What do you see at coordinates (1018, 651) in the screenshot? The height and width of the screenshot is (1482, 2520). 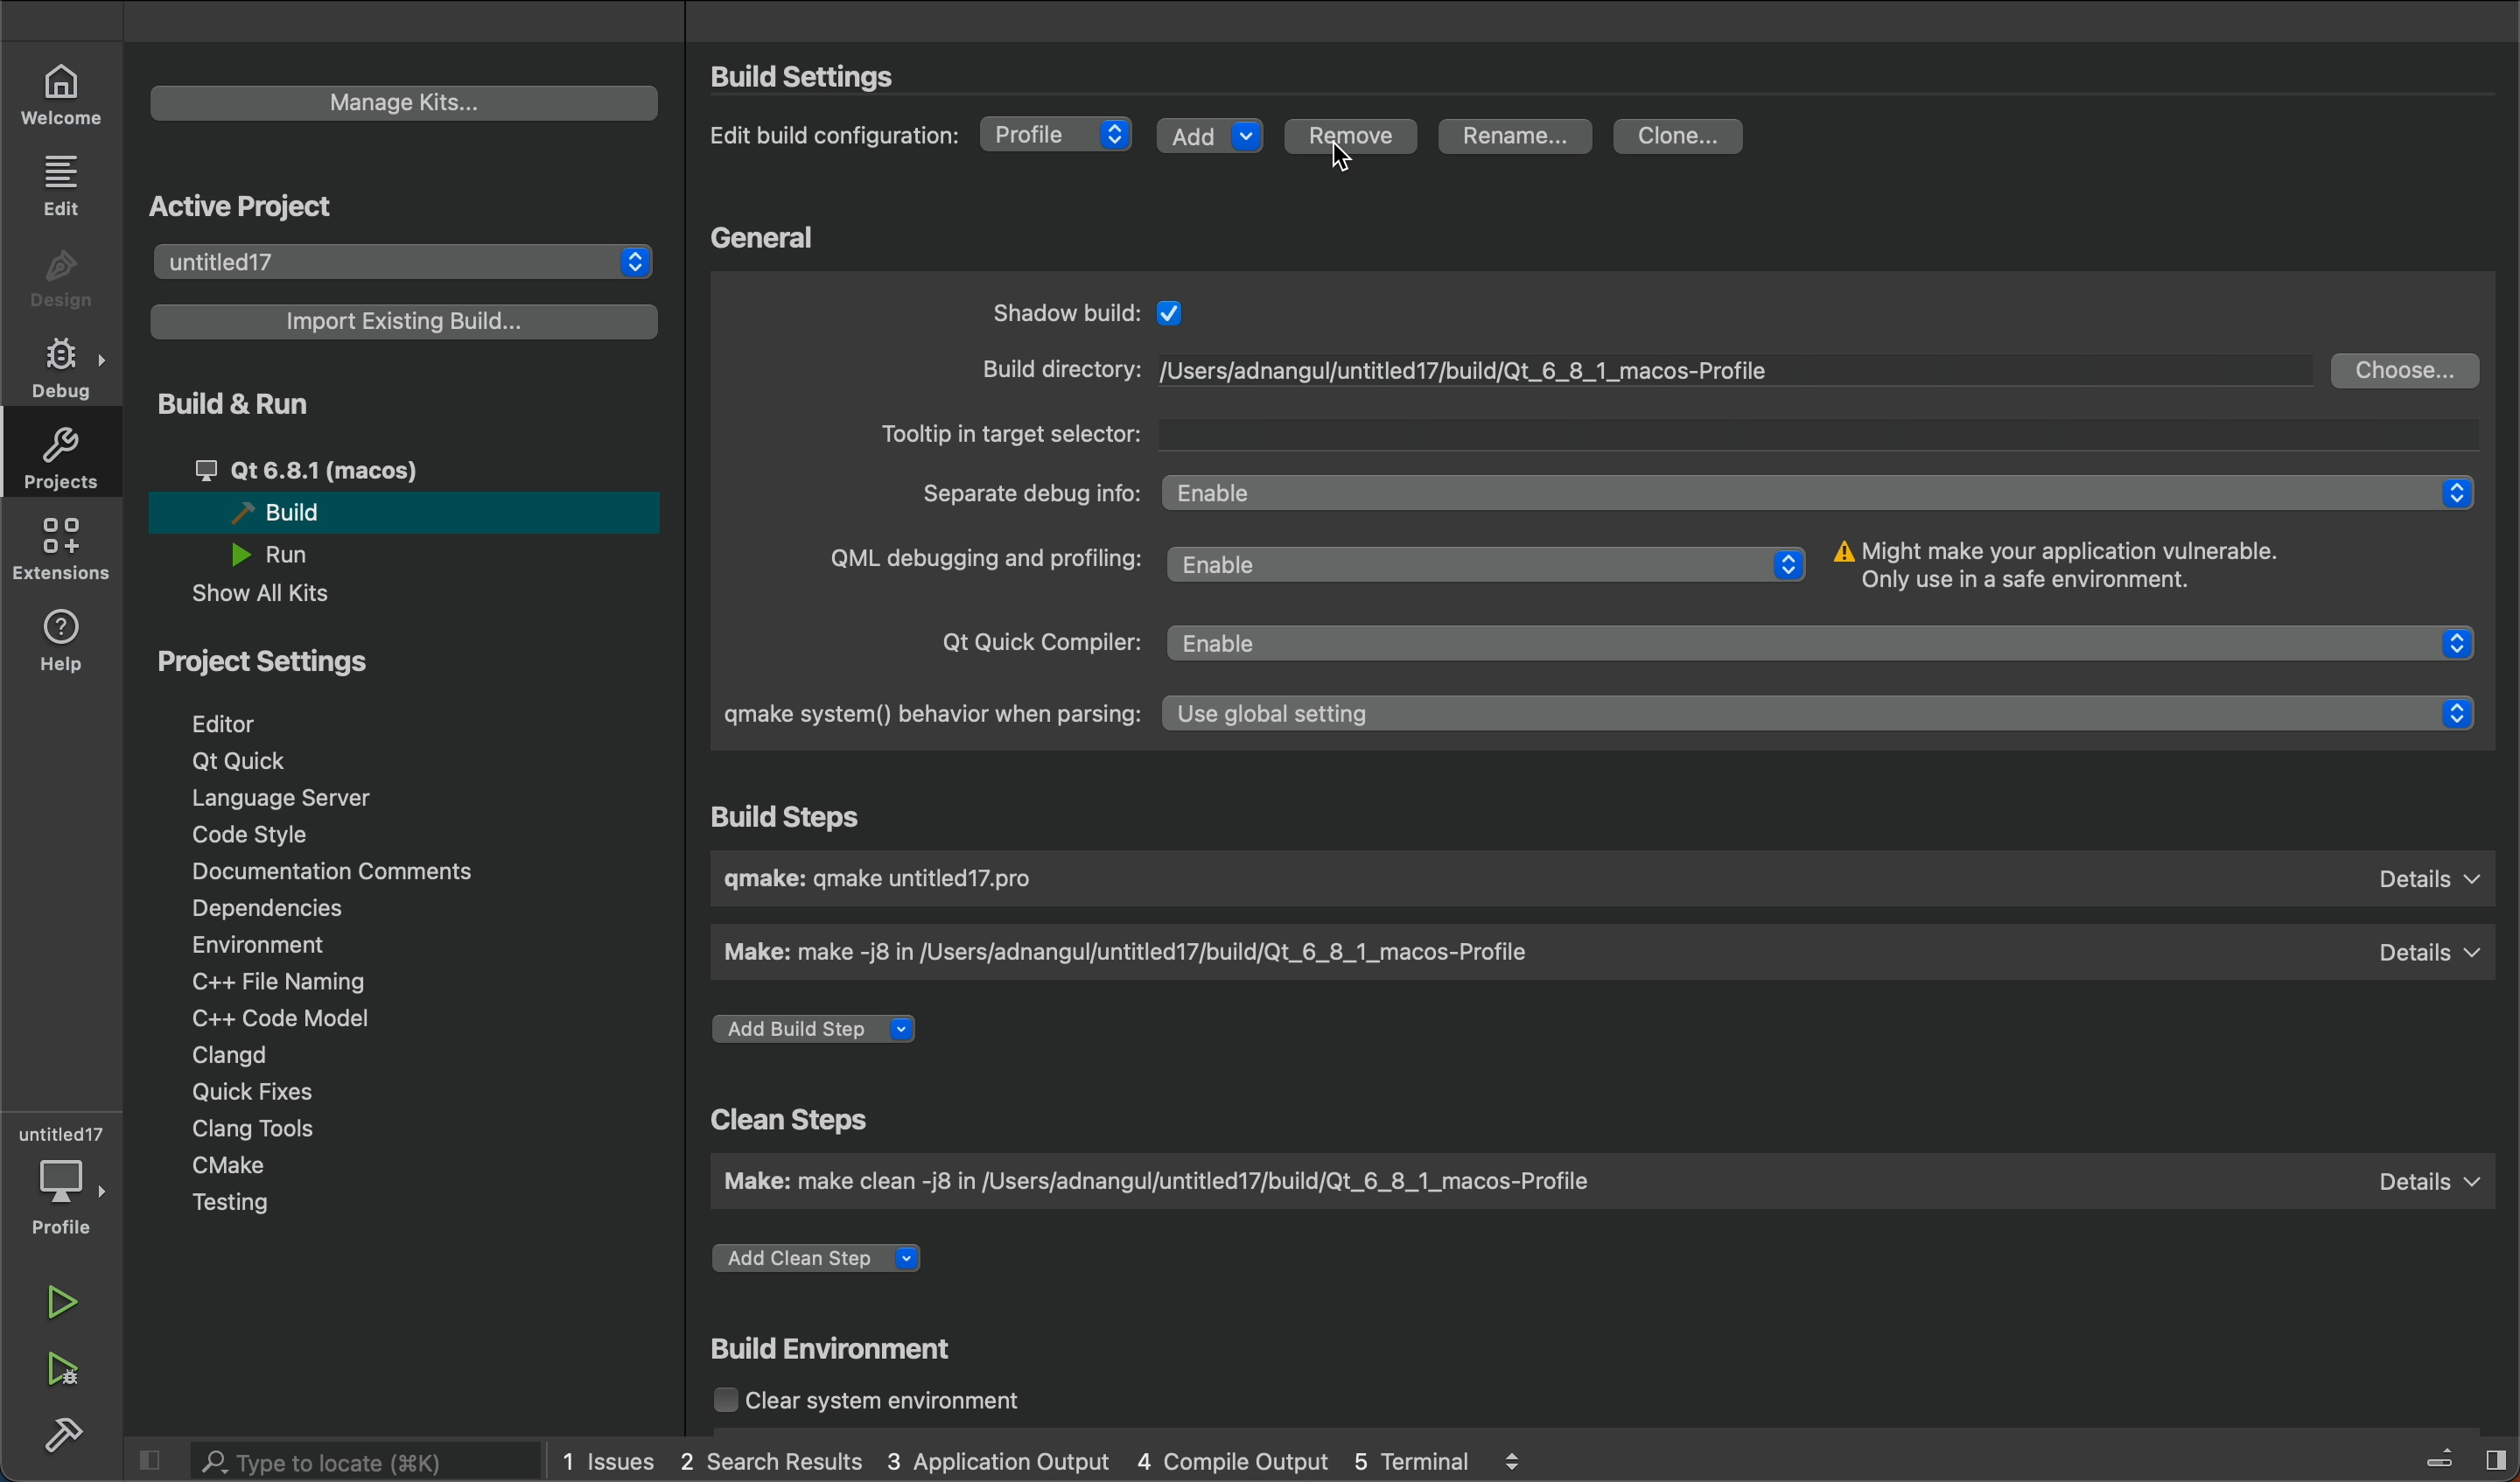 I see `qt quick compiler` at bounding box center [1018, 651].